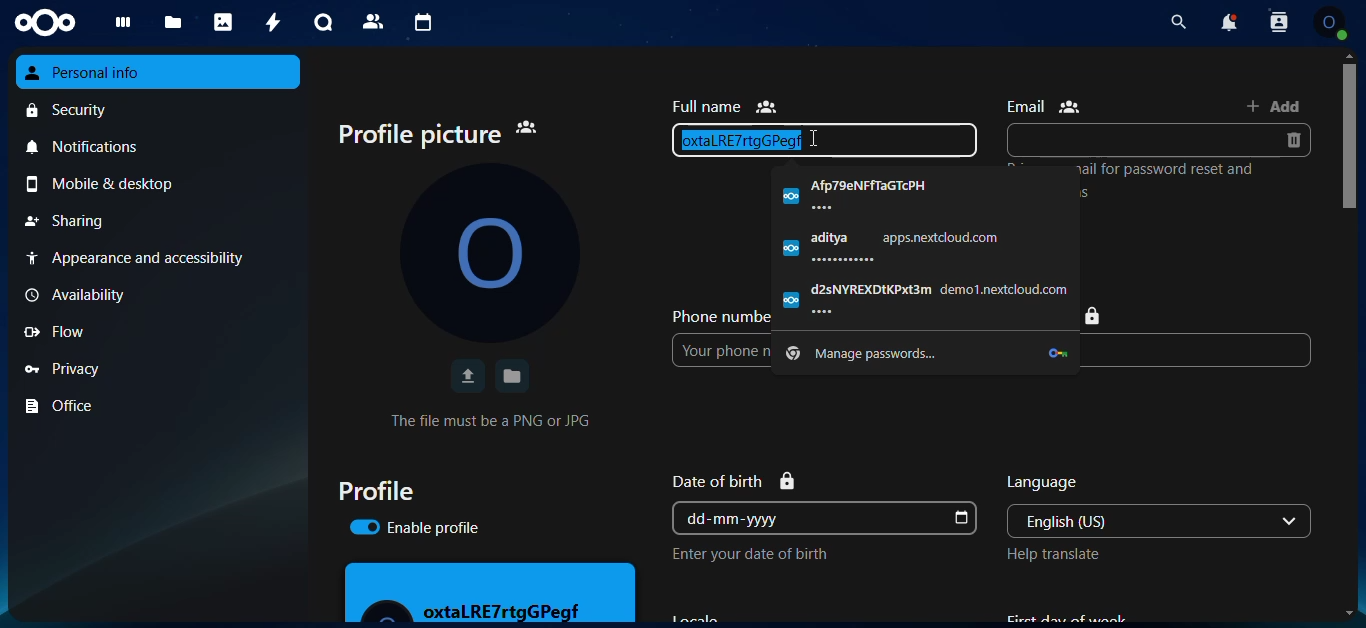 Image resolution: width=1366 pixels, height=628 pixels. What do you see at coordinates (373, 22) in the screenshot?
I see `contact` at bounding box center [373, 22].